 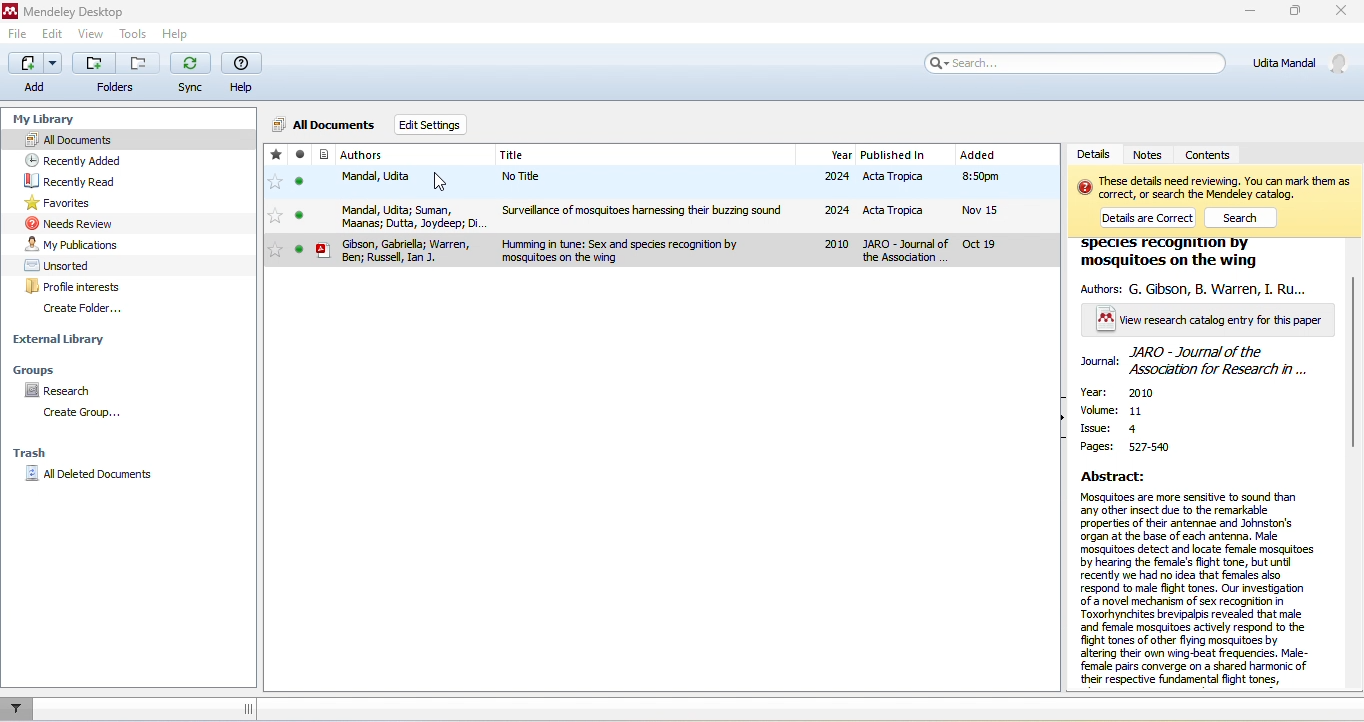 What do you see at coordinates (192, 72) in the screenshot?
I see `sync` at bounding box center [192, 72].